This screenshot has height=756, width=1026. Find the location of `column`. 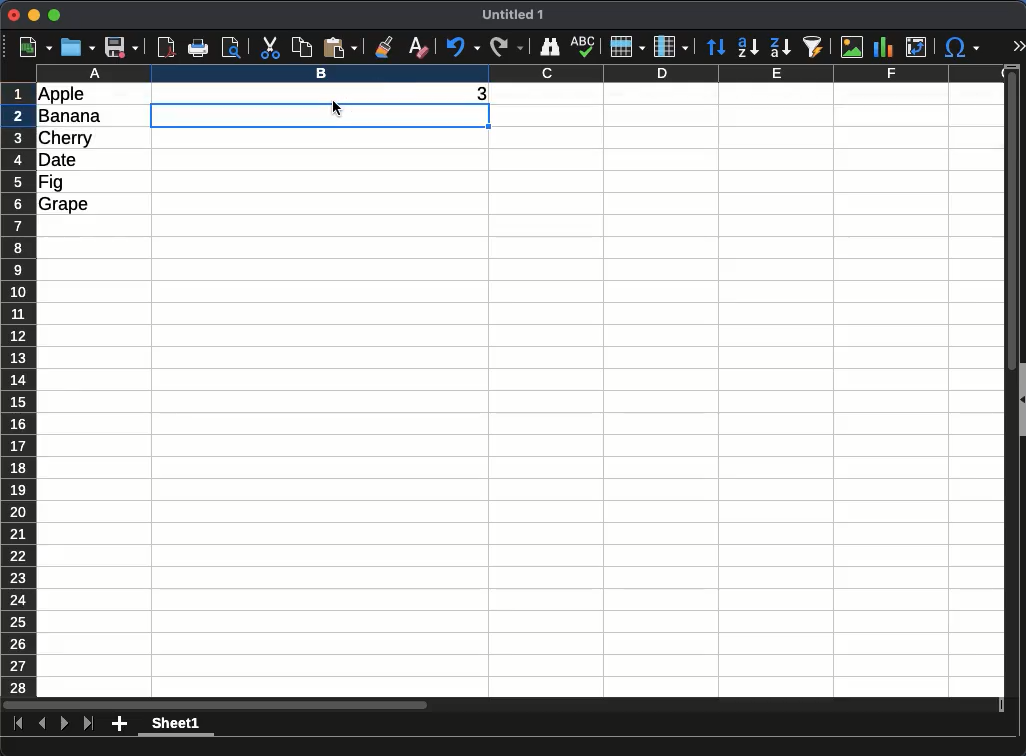

column is located at coordinates (671, 47).